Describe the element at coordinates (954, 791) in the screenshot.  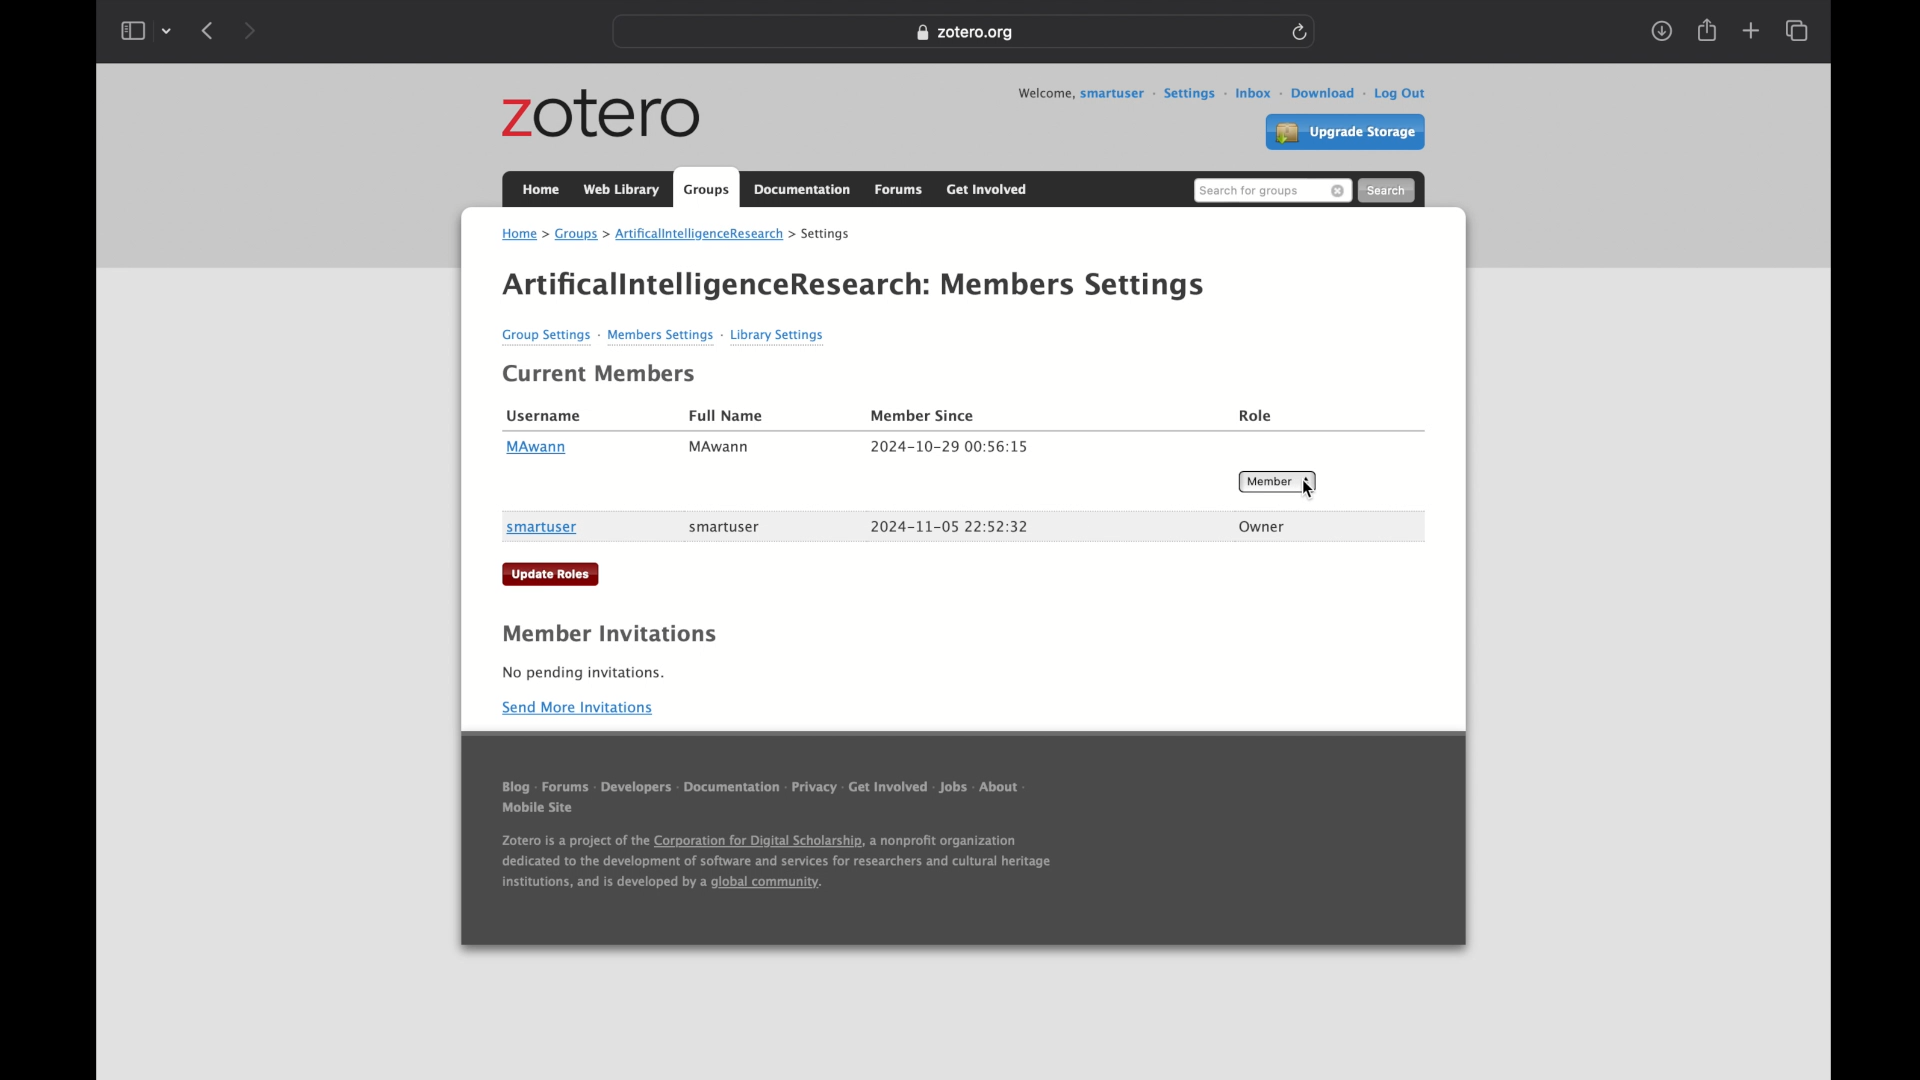
I see `jobs` at that location.